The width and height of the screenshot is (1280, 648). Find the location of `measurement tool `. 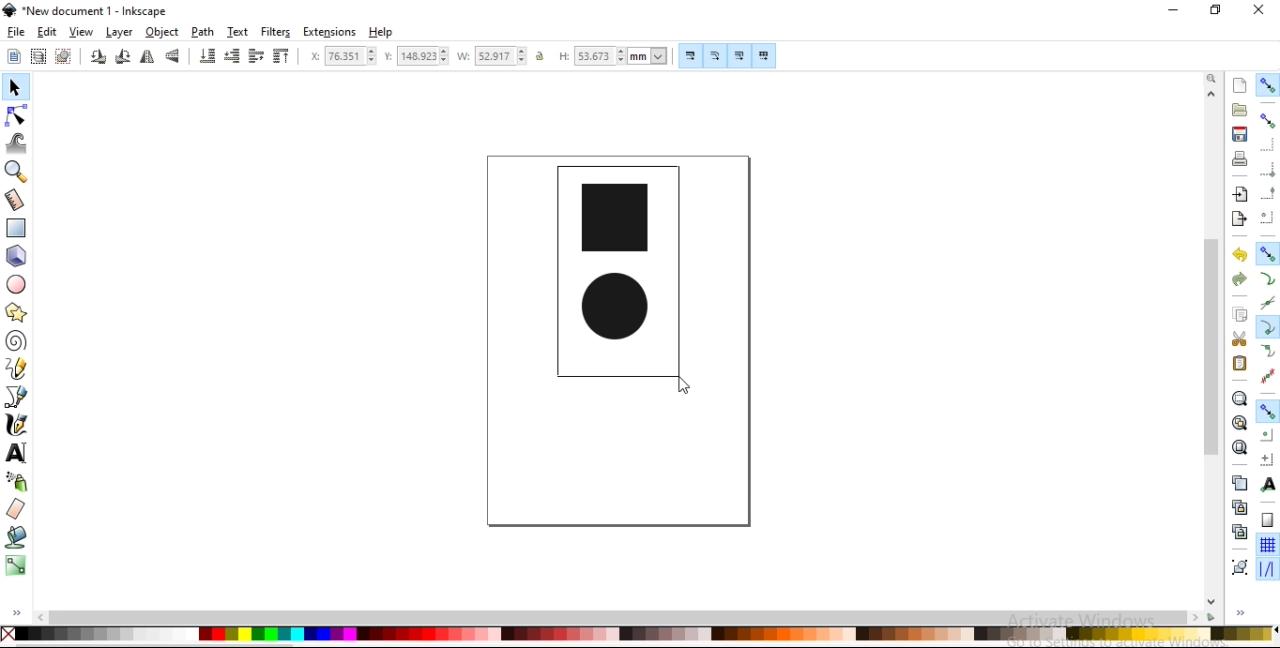

measurement tool  is located at coordinates (17, 199).